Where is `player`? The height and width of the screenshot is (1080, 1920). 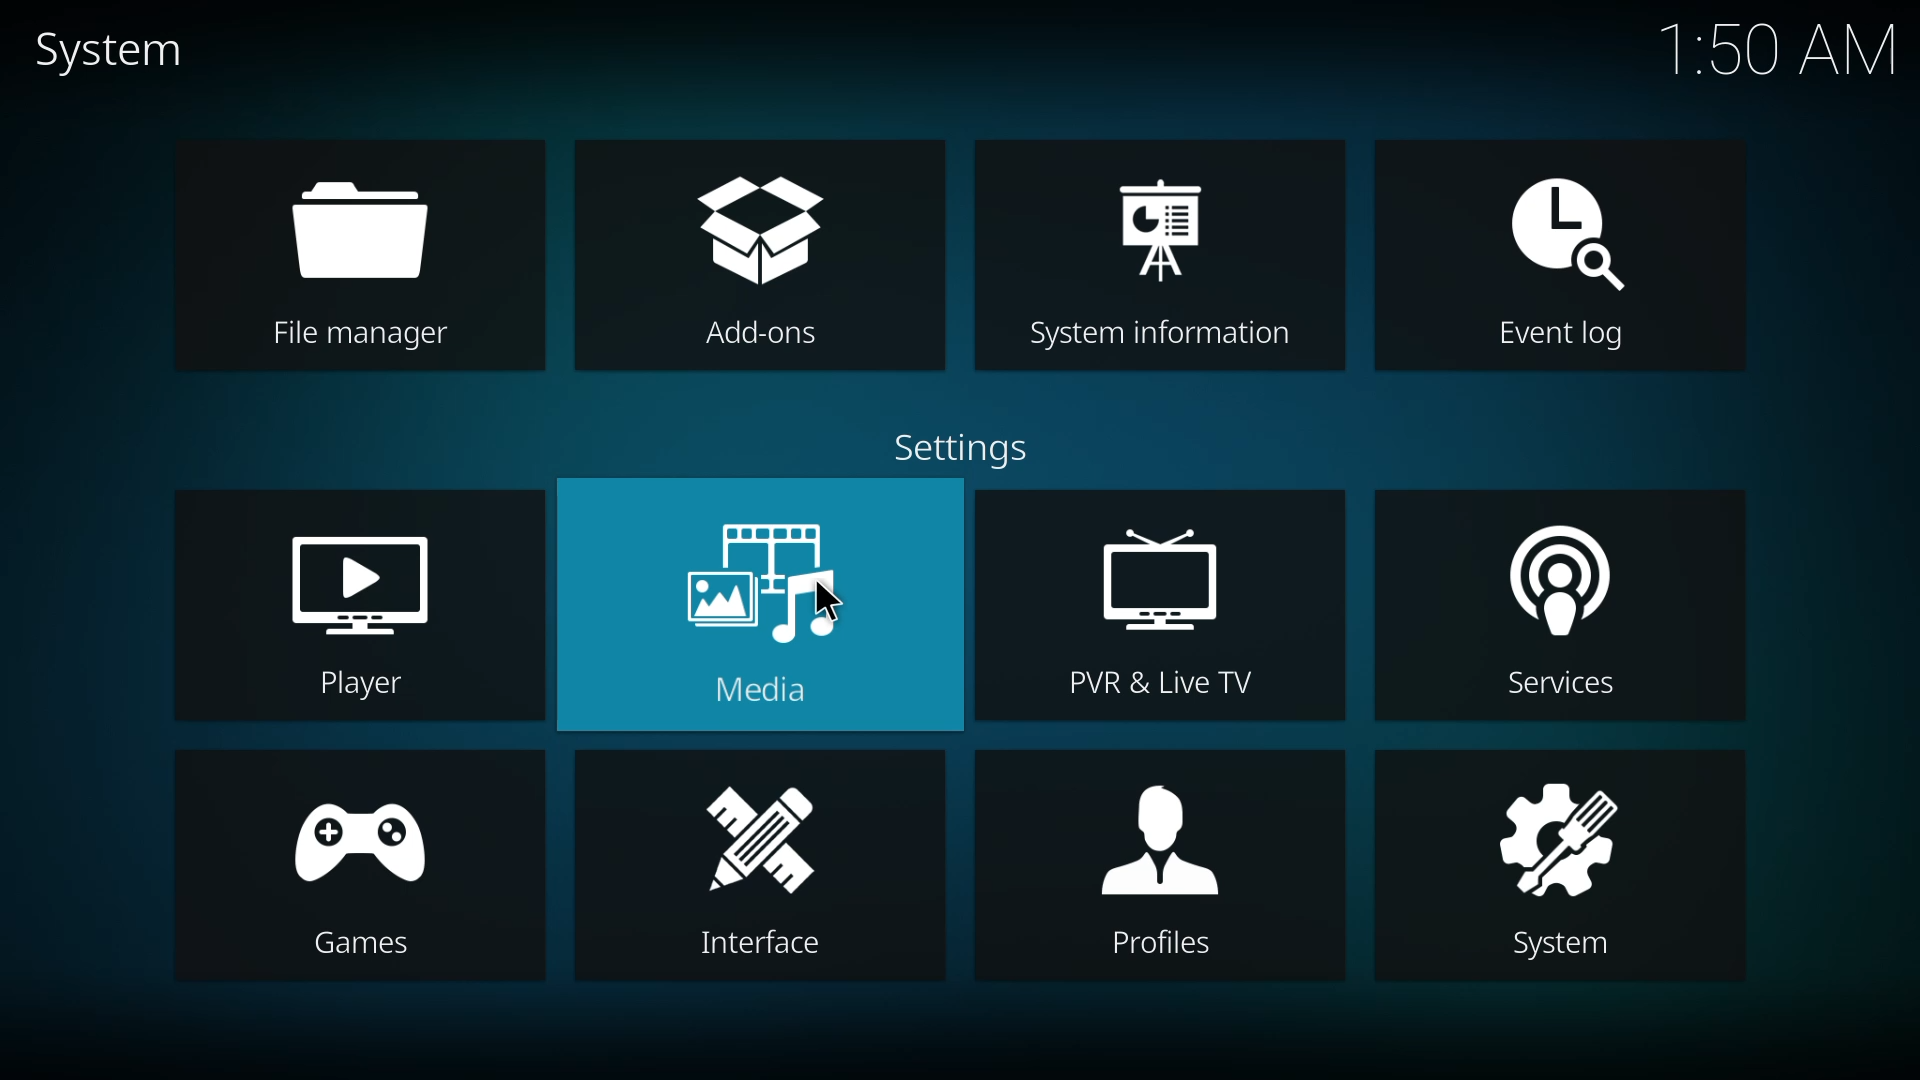
player is located at coordinates (362, 612).